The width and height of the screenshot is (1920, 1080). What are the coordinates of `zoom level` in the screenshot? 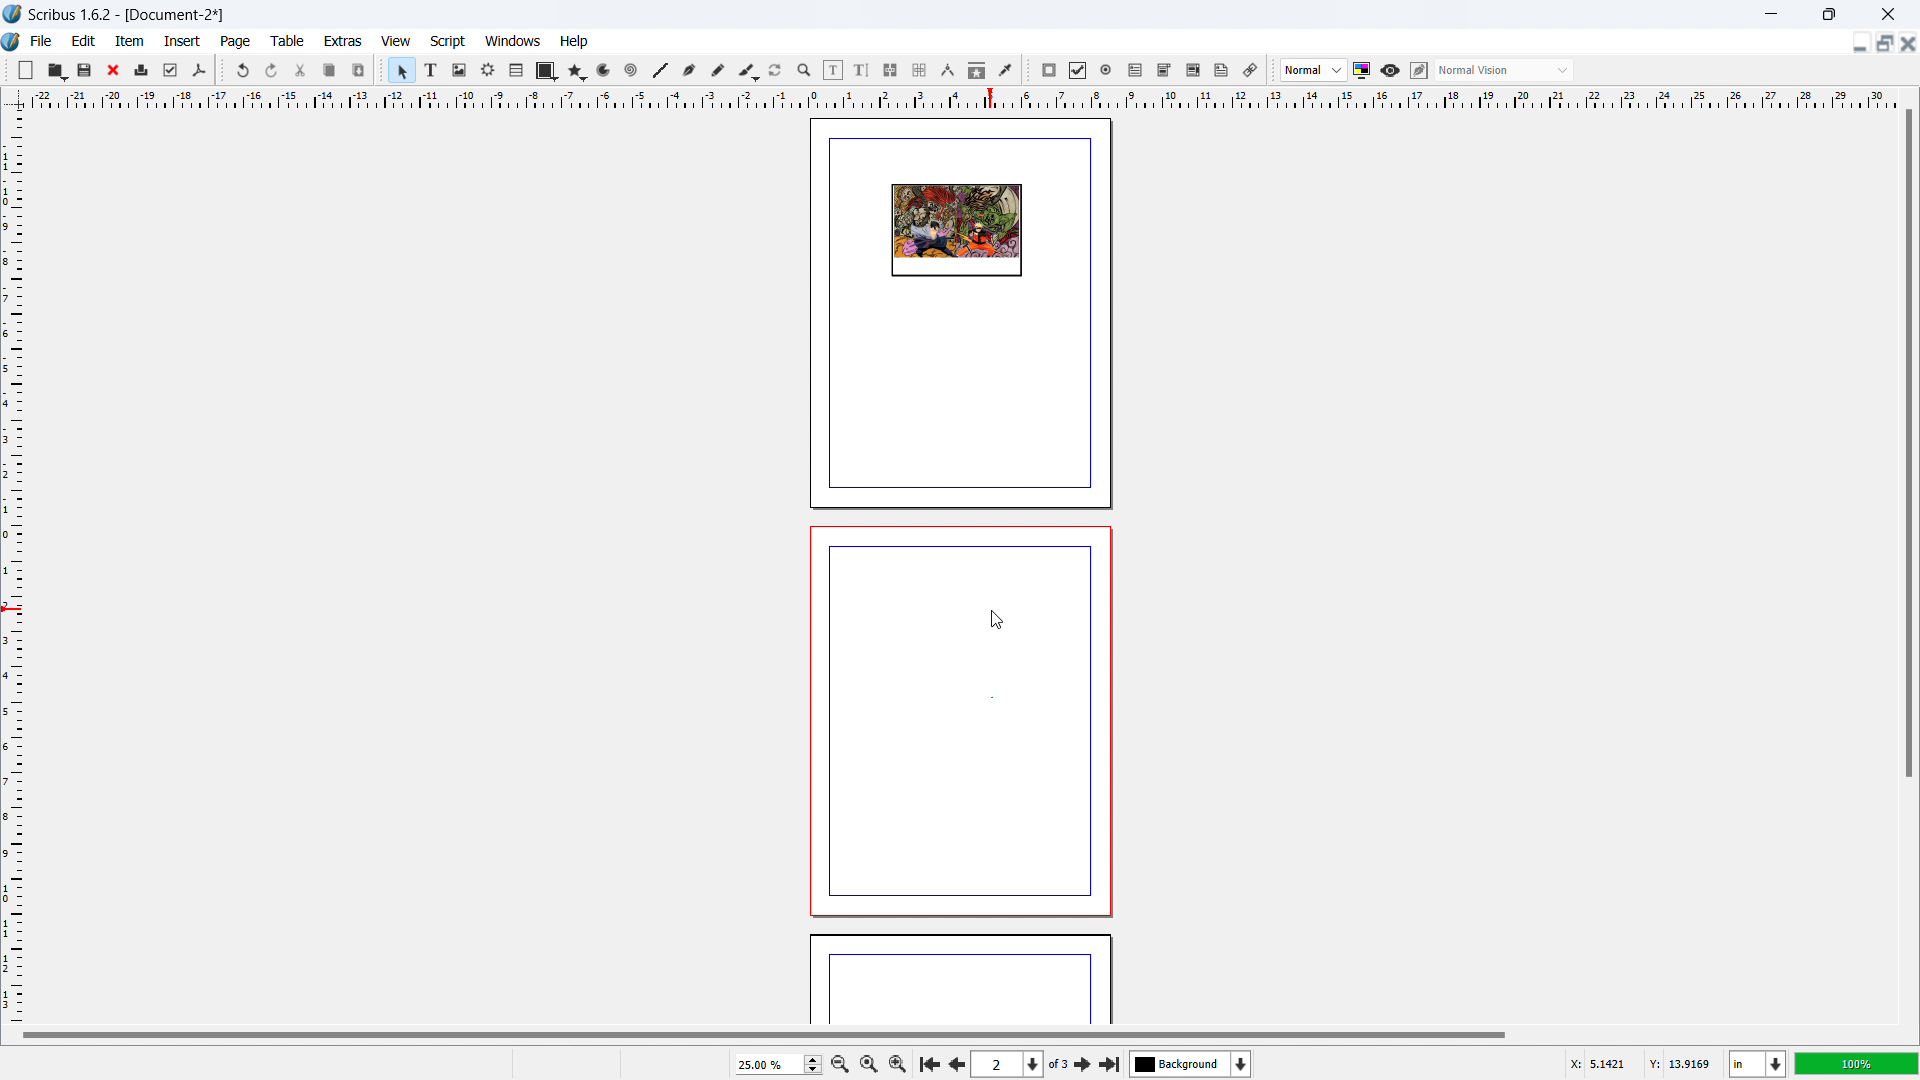 It's located at (778, 1064).